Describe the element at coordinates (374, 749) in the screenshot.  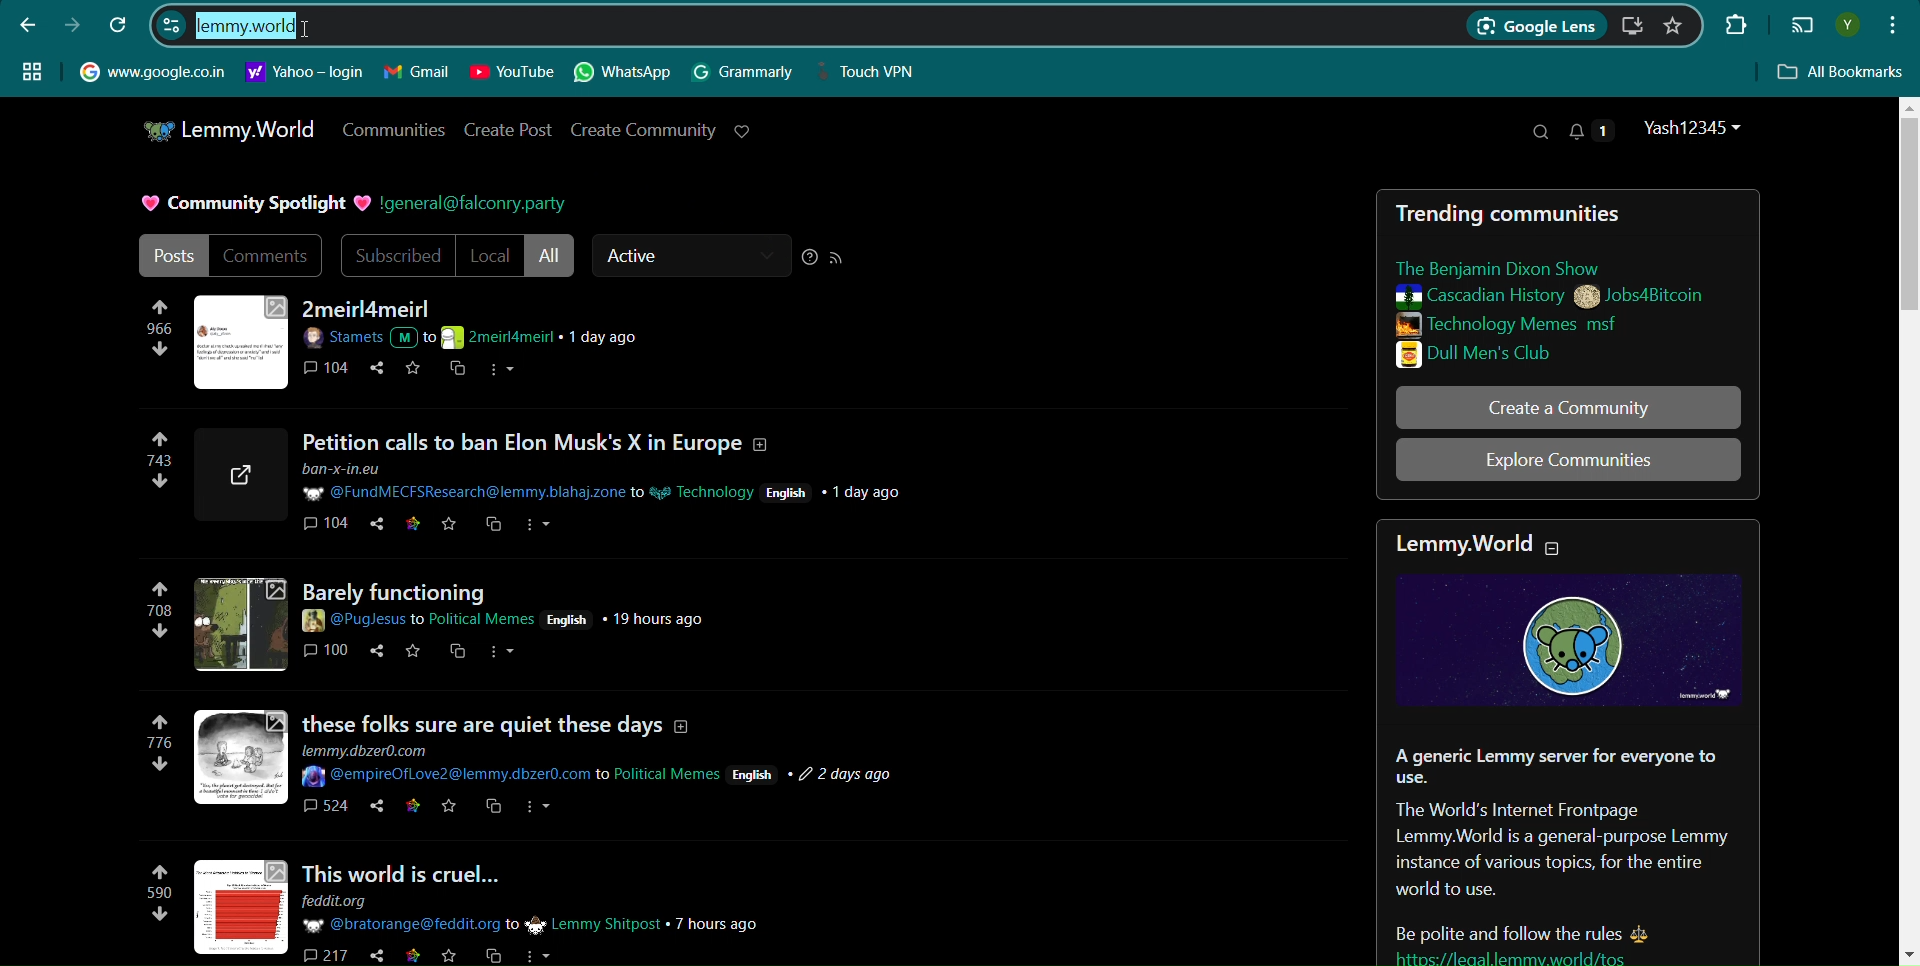
I see `lemmy.dbzer0.com` at that location.